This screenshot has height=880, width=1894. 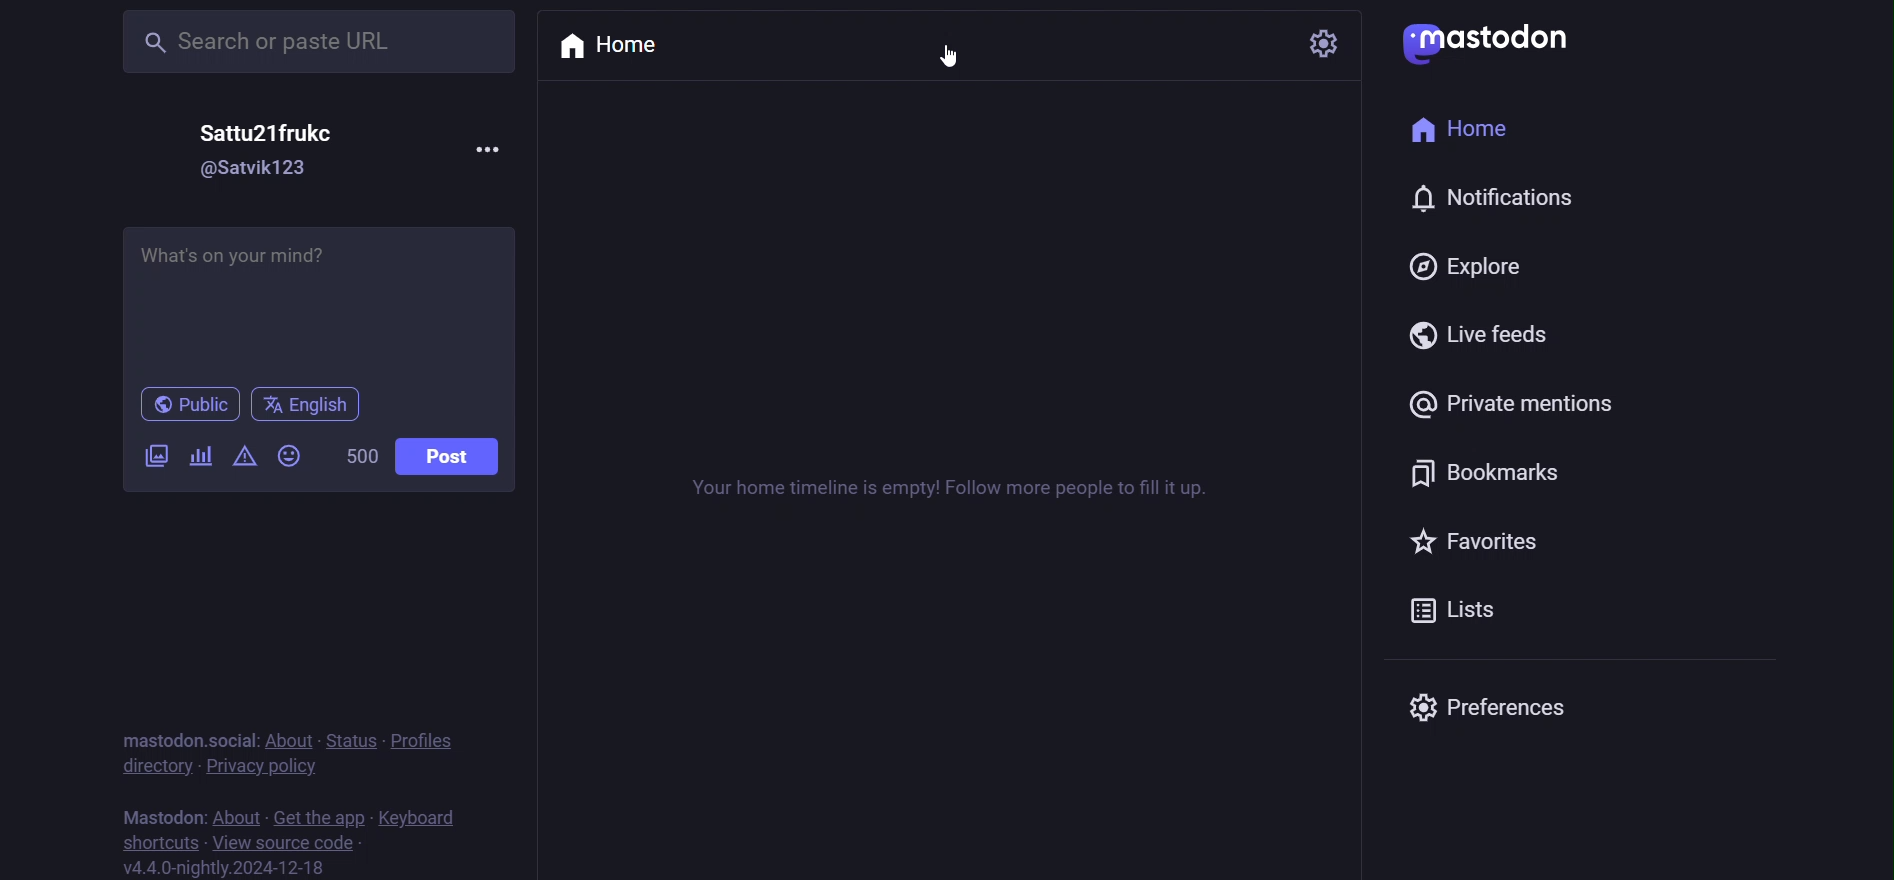 I want to click on mastodon, so click(x=156, y=816).